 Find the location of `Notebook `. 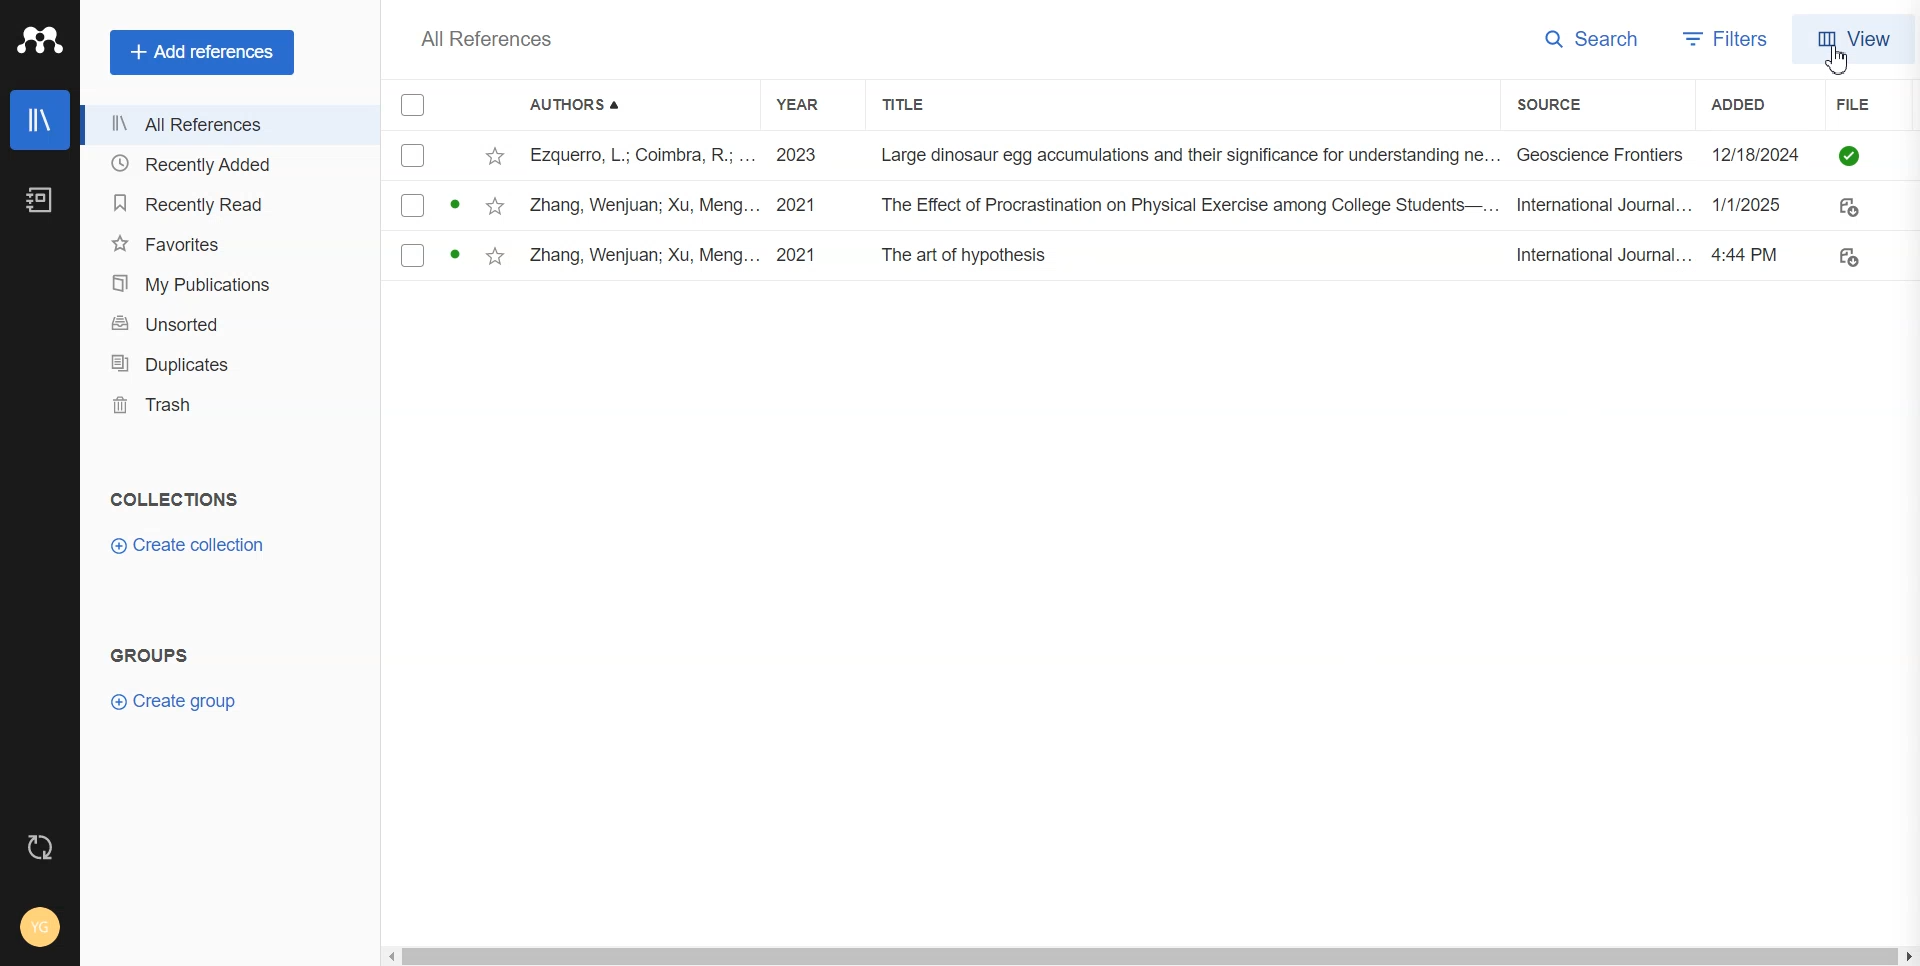

Notebook  is located at coordinates (42, 201).